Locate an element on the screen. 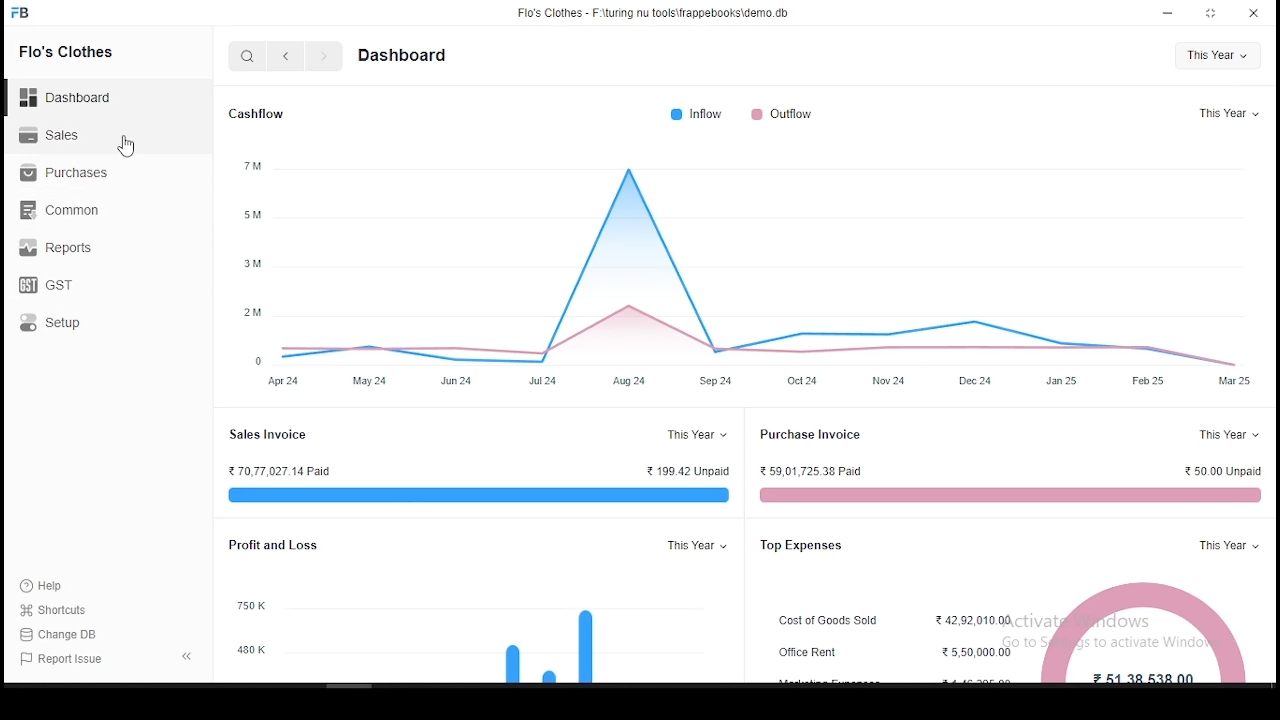 This screenshot has height=720, width=1280. Oct 24 is located at coordinates (810, 380).